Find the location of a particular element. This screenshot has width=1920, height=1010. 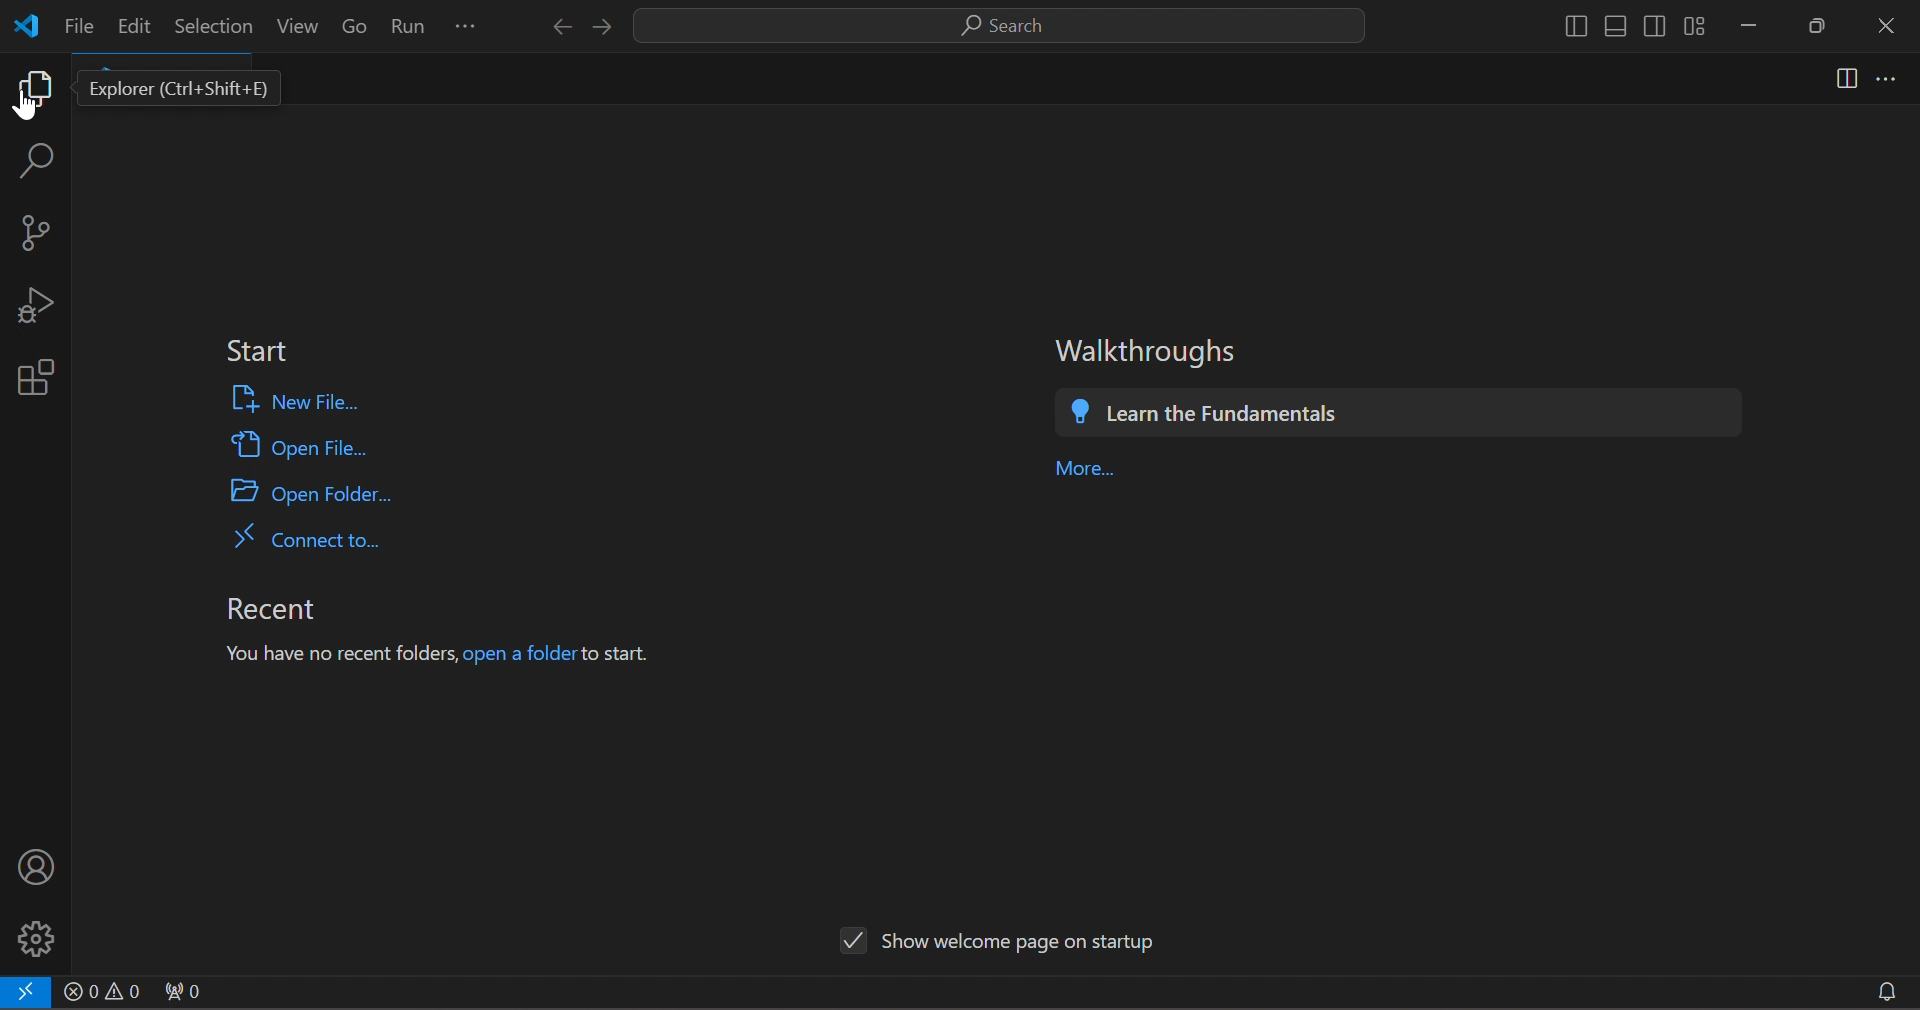

more is located at coordinates (472, 23).